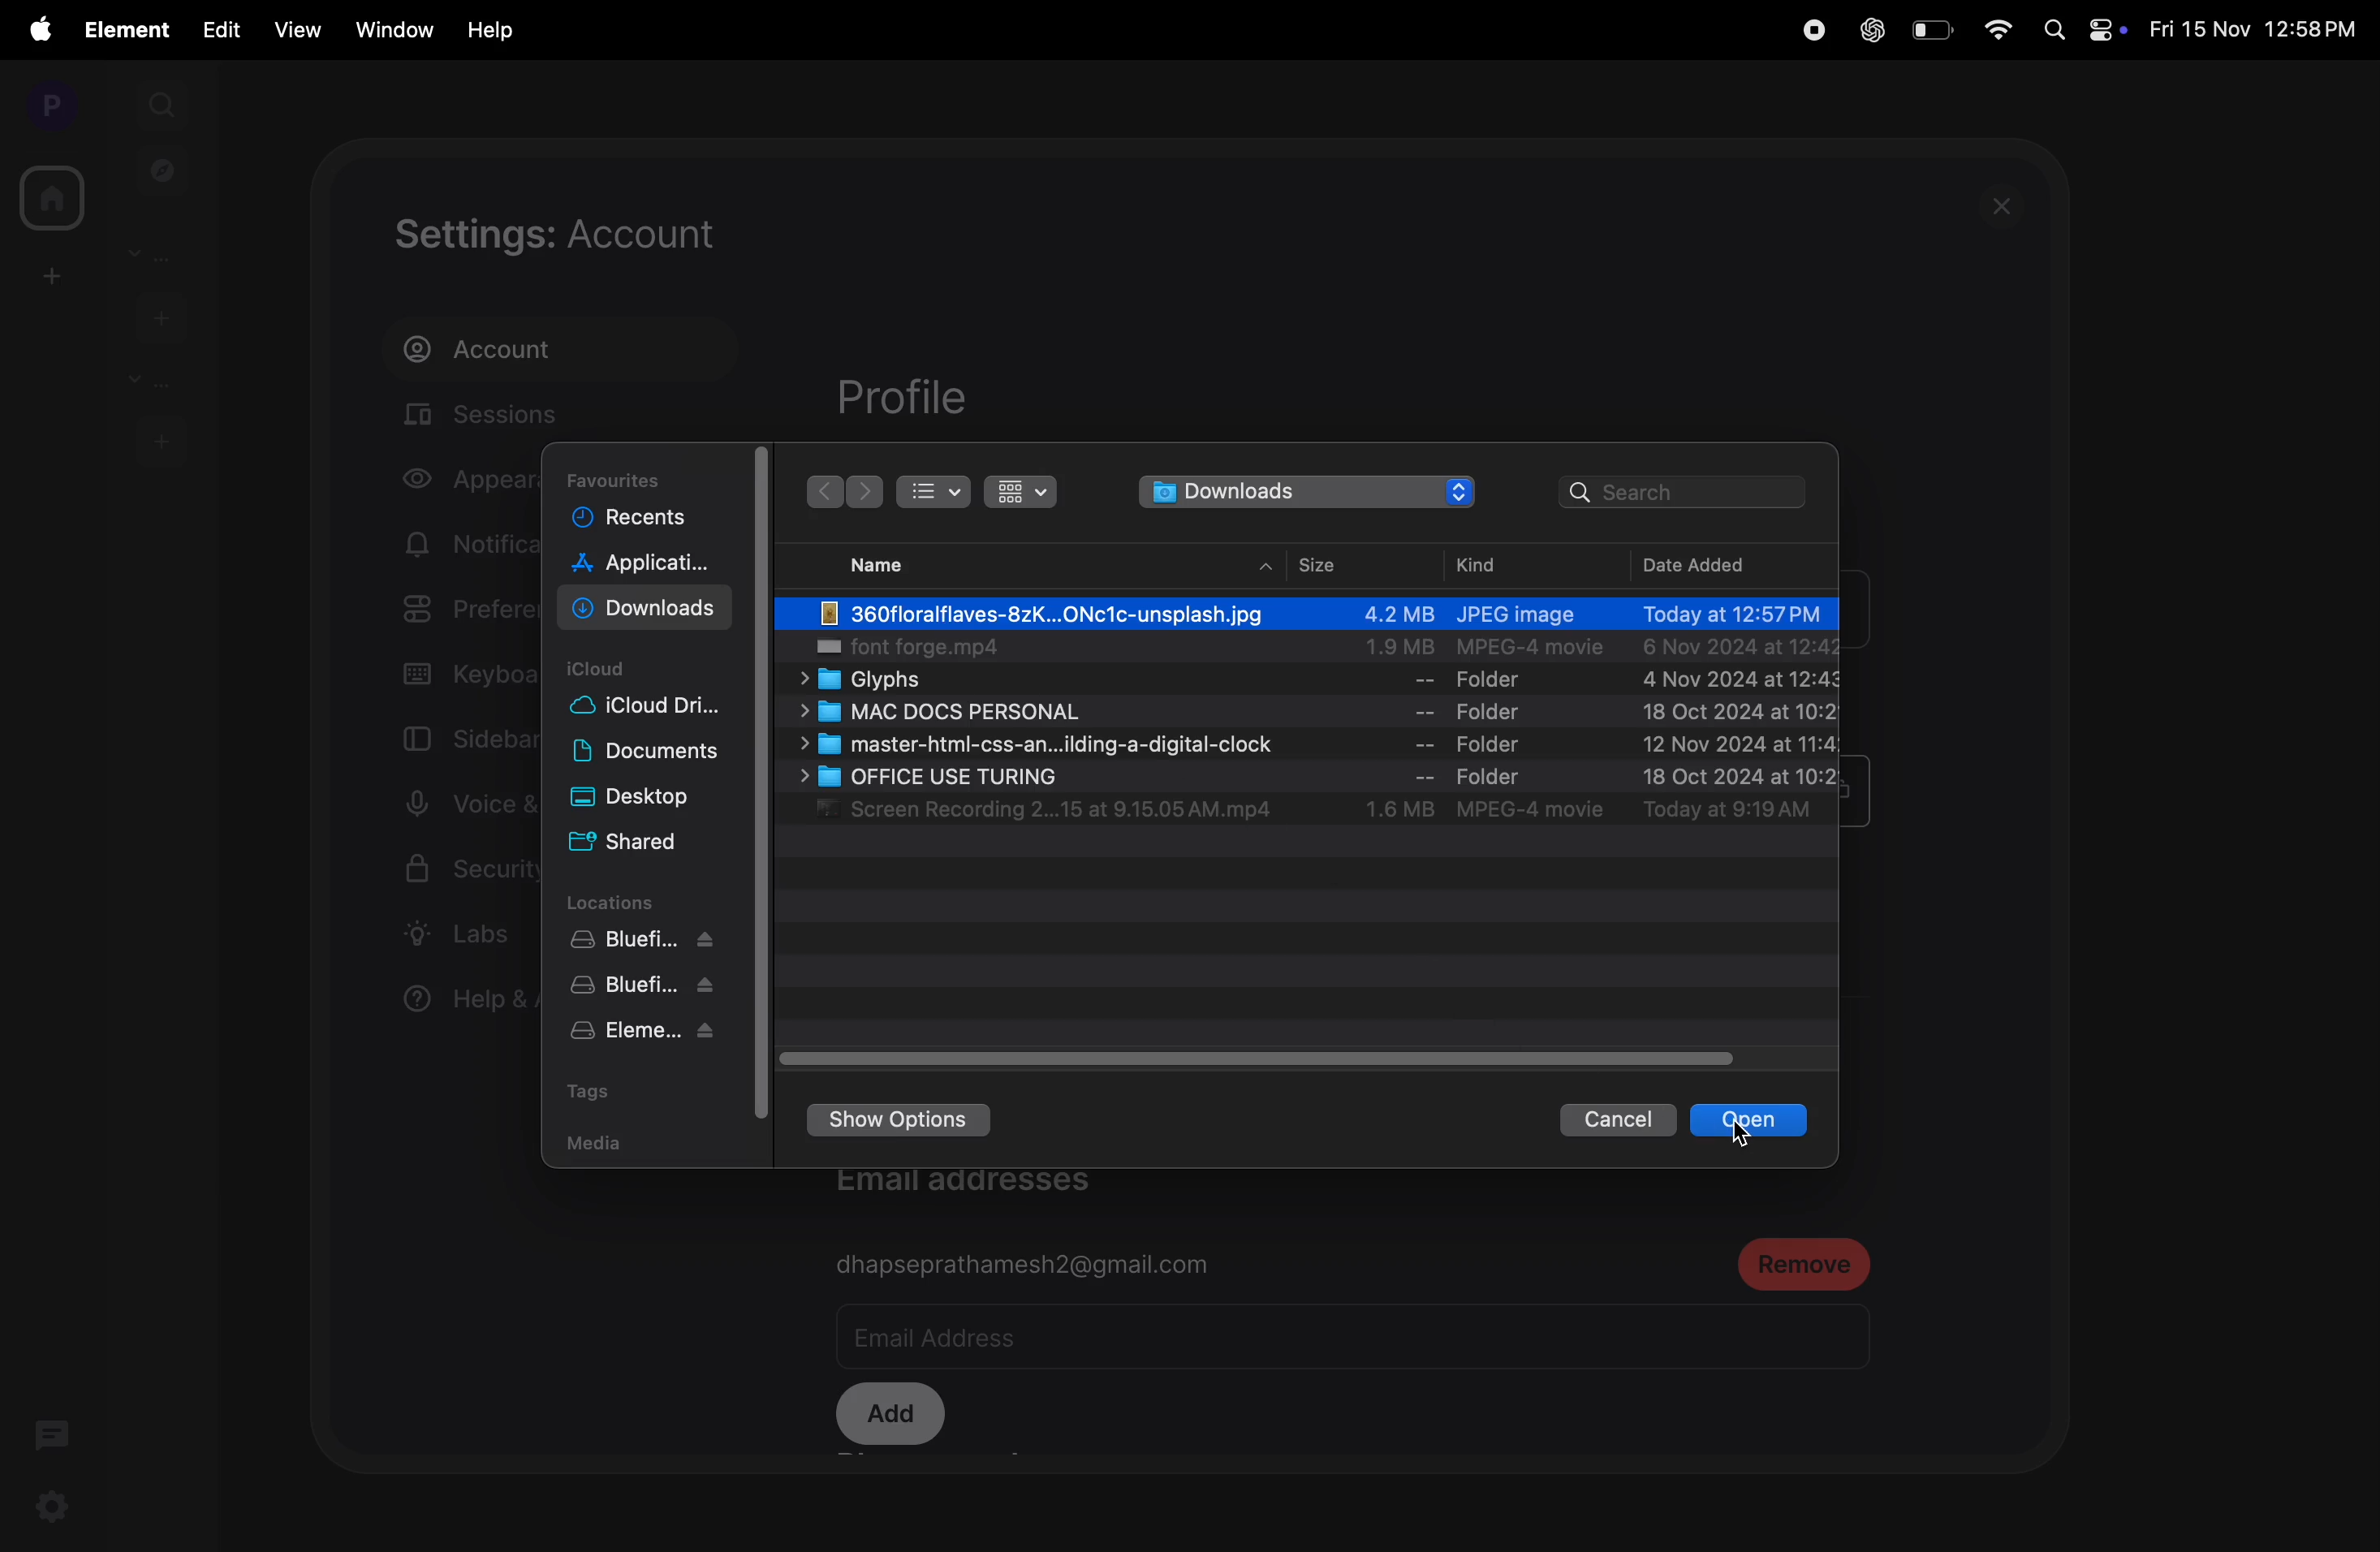 The height and width of the screenshot is (1552, 2380). Describe the element at coordinates (44, 104) in the screenshot. I see `profile` at that location.